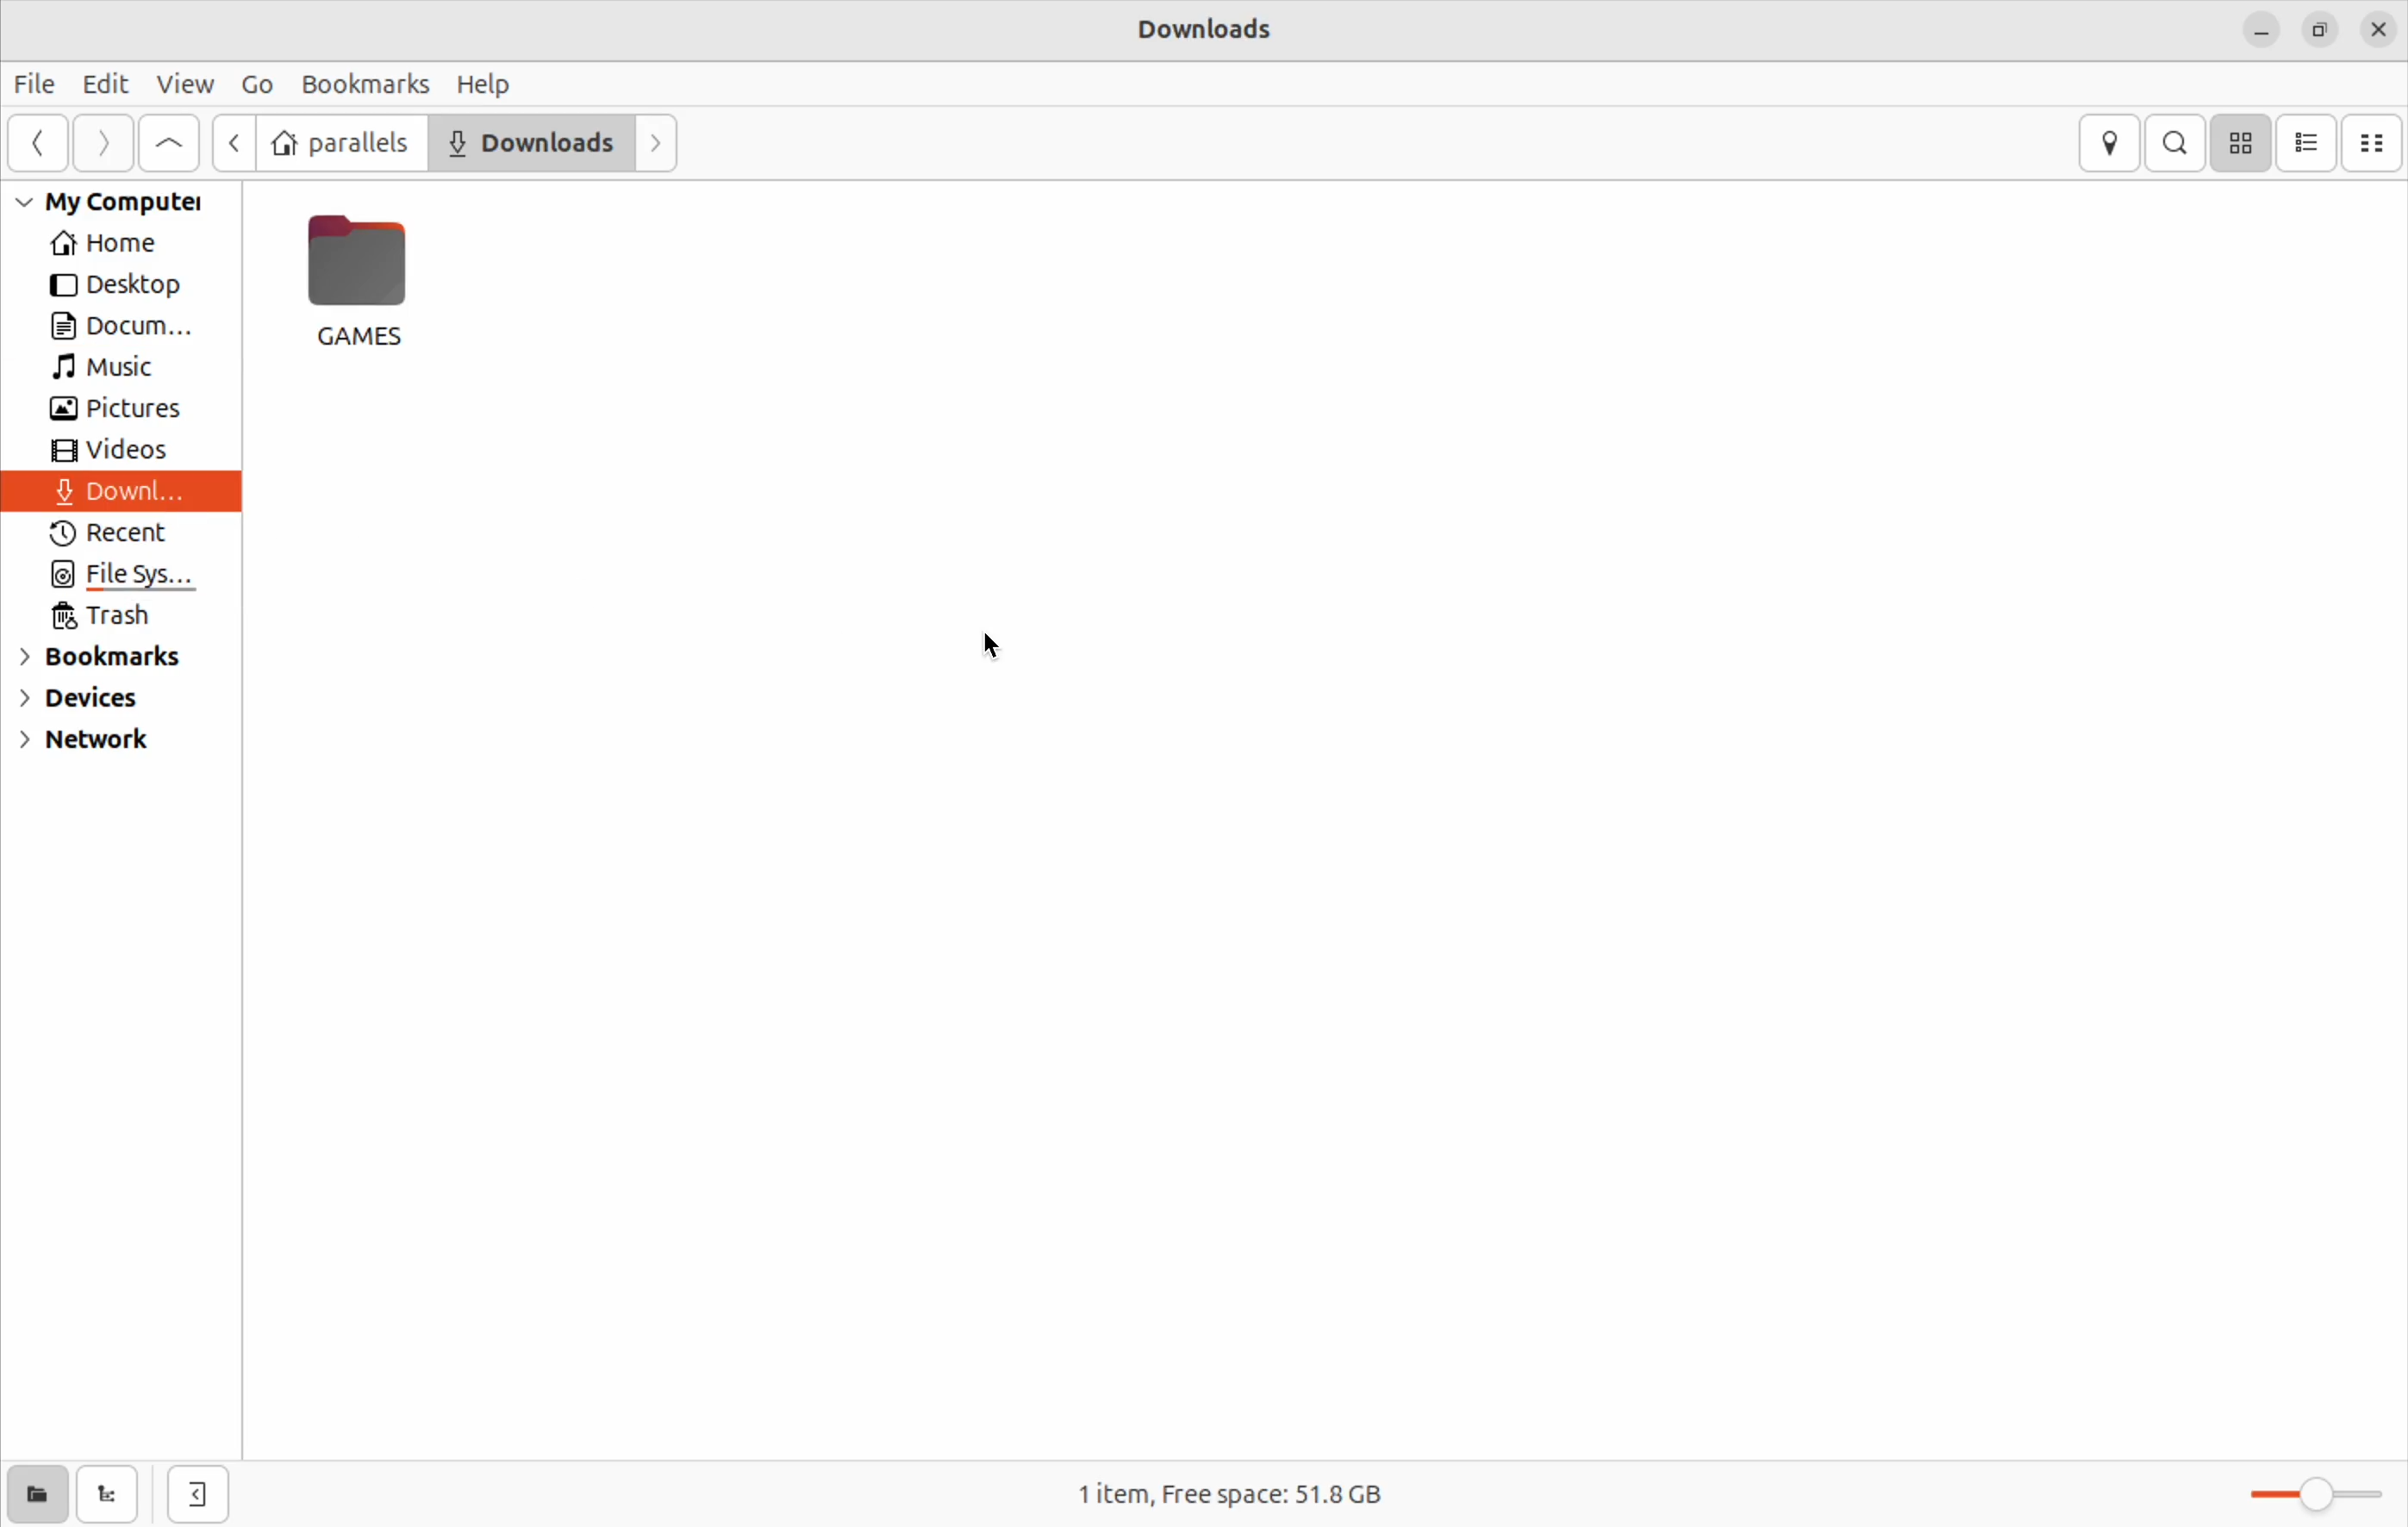 The height and width of the screenshot is (1527, 2408). I want to click on close, so click(2379, 26).